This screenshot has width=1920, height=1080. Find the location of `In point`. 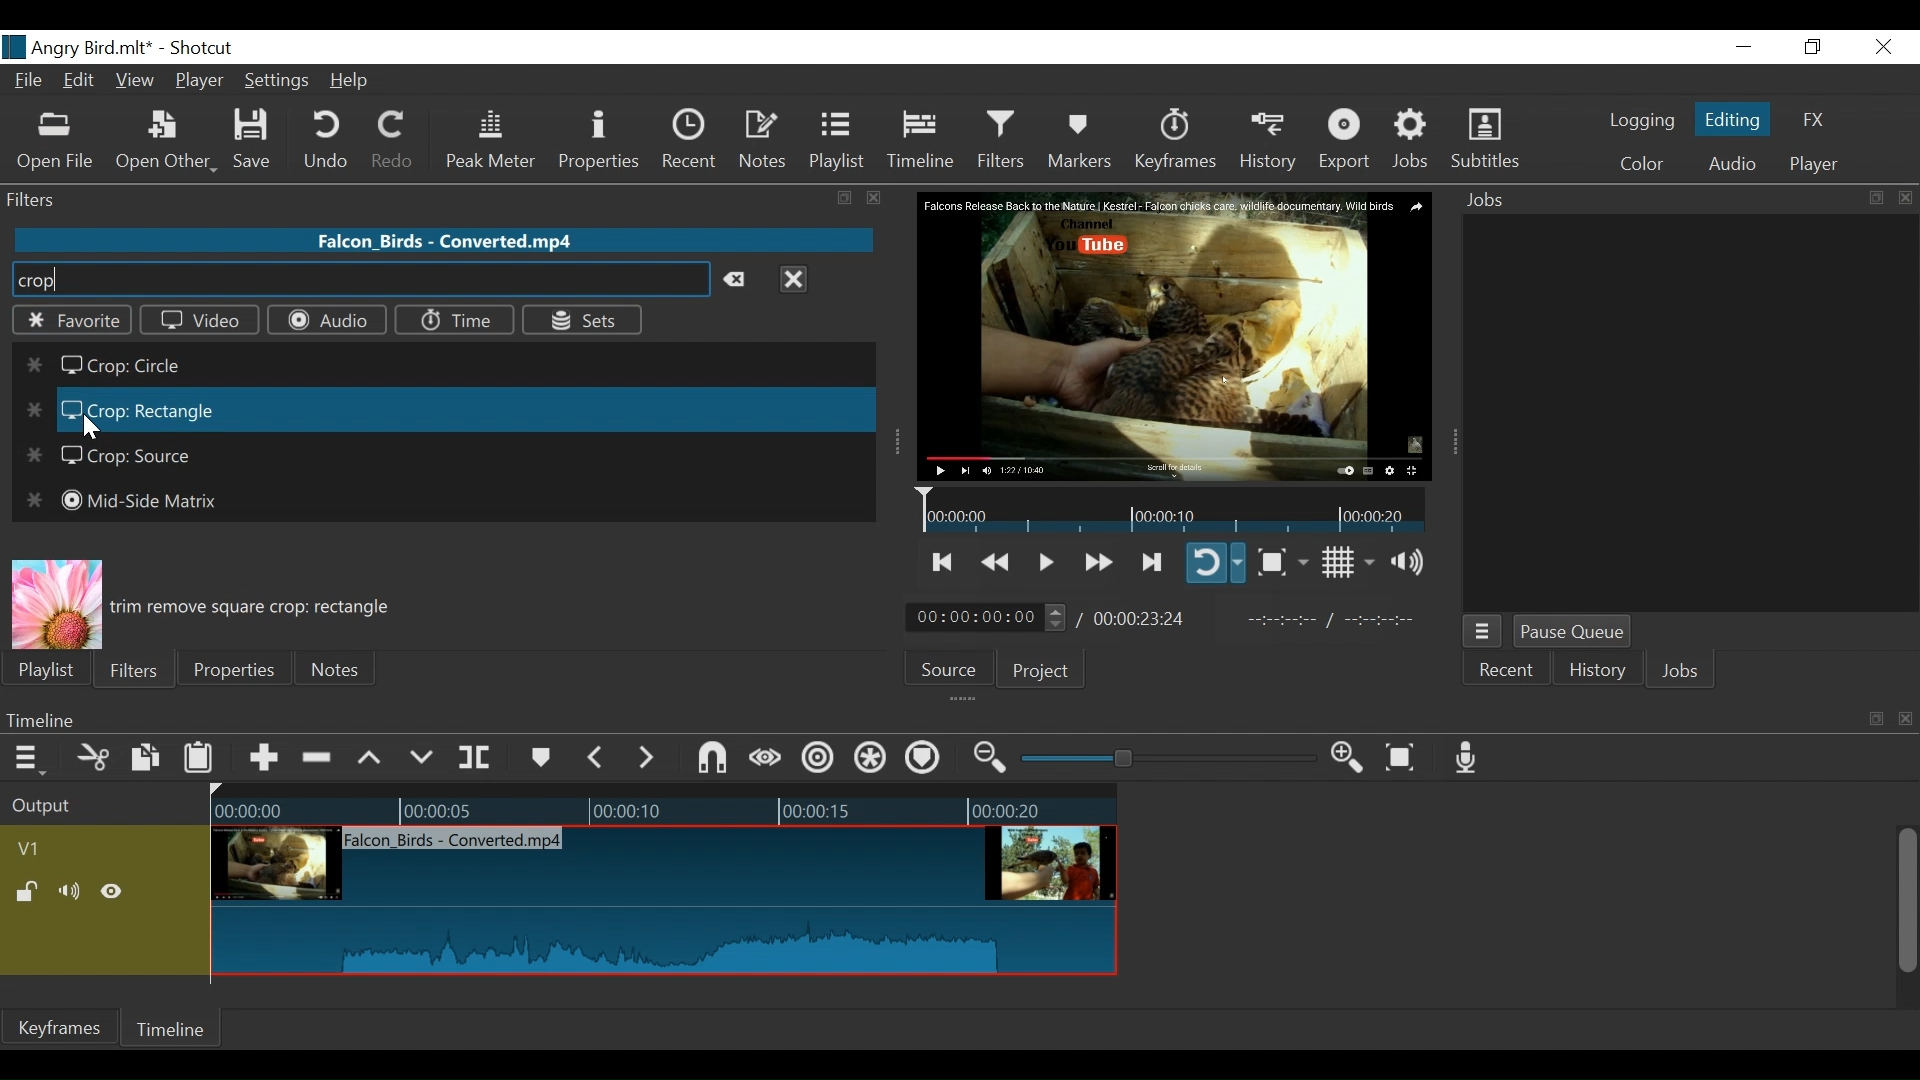

In point is located at coordinates (1339, 620).